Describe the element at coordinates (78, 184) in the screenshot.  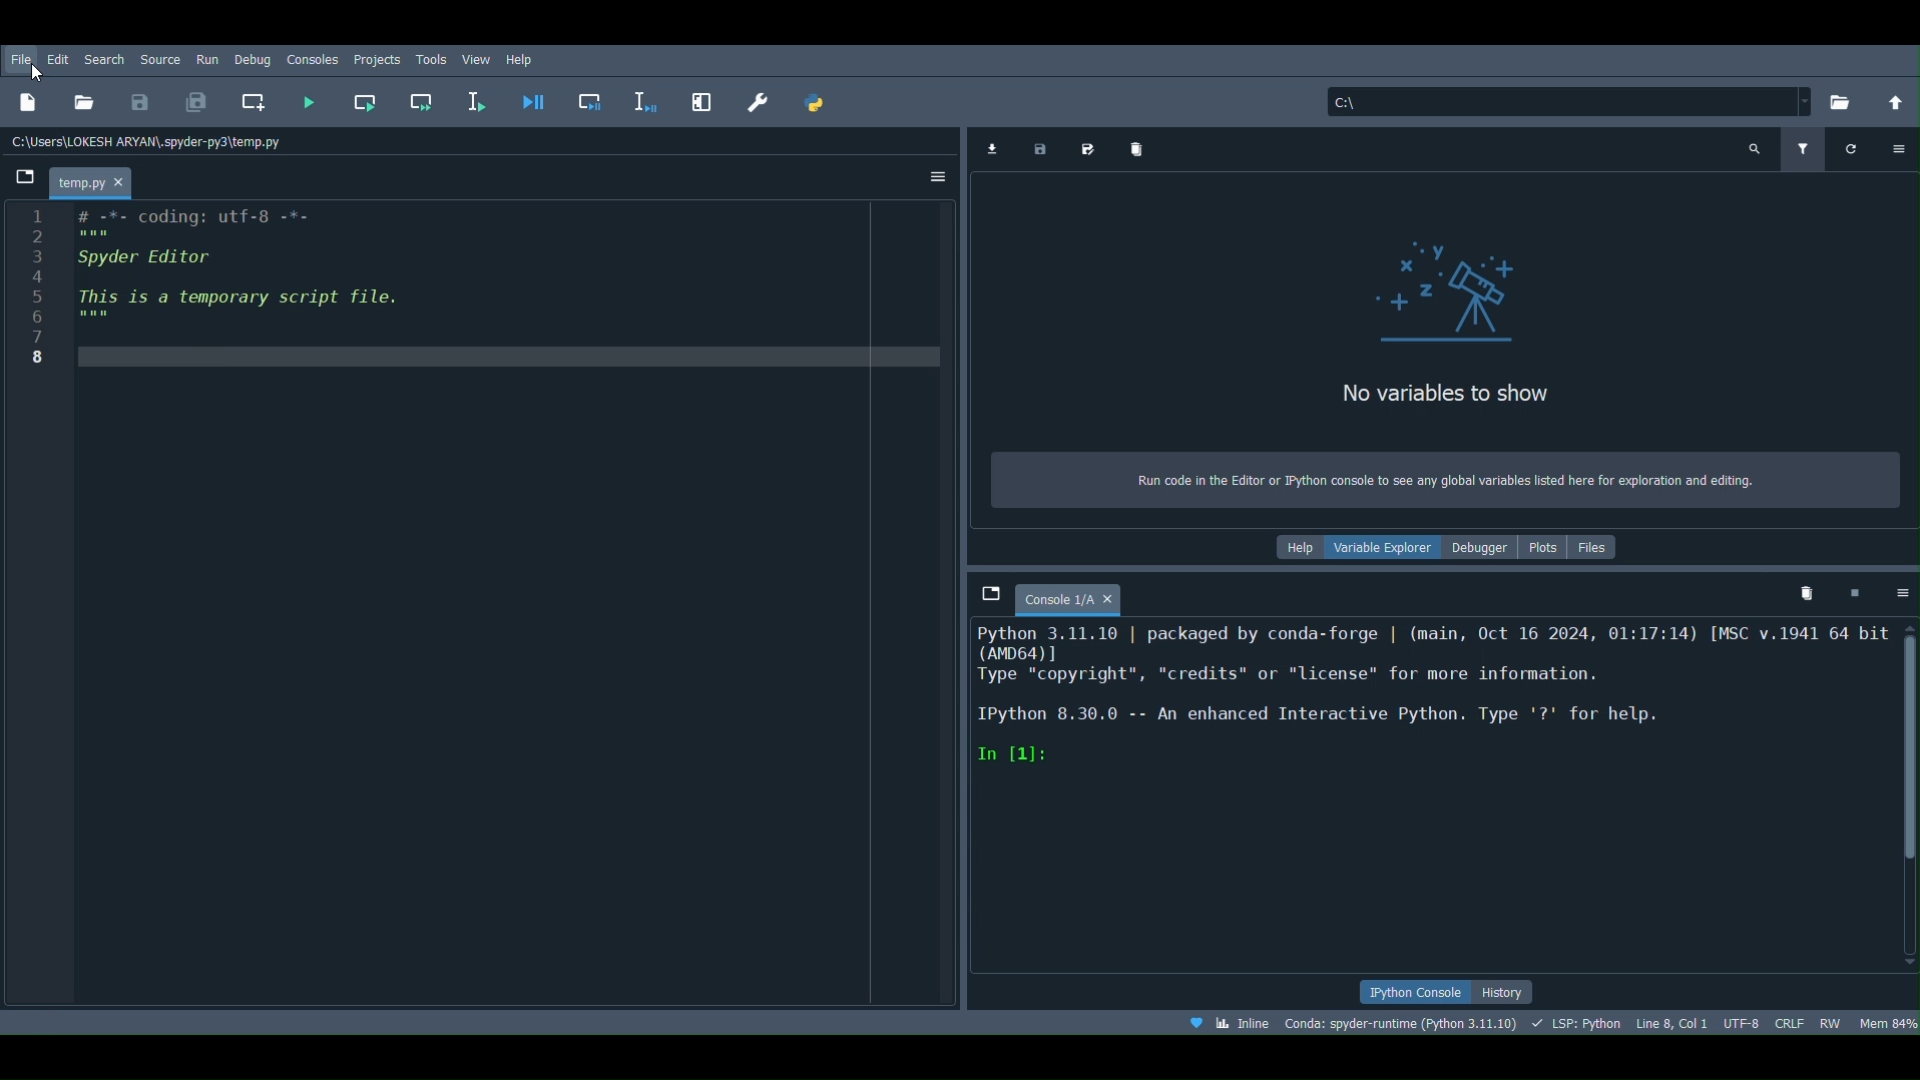
I see `temp.py` at that location.